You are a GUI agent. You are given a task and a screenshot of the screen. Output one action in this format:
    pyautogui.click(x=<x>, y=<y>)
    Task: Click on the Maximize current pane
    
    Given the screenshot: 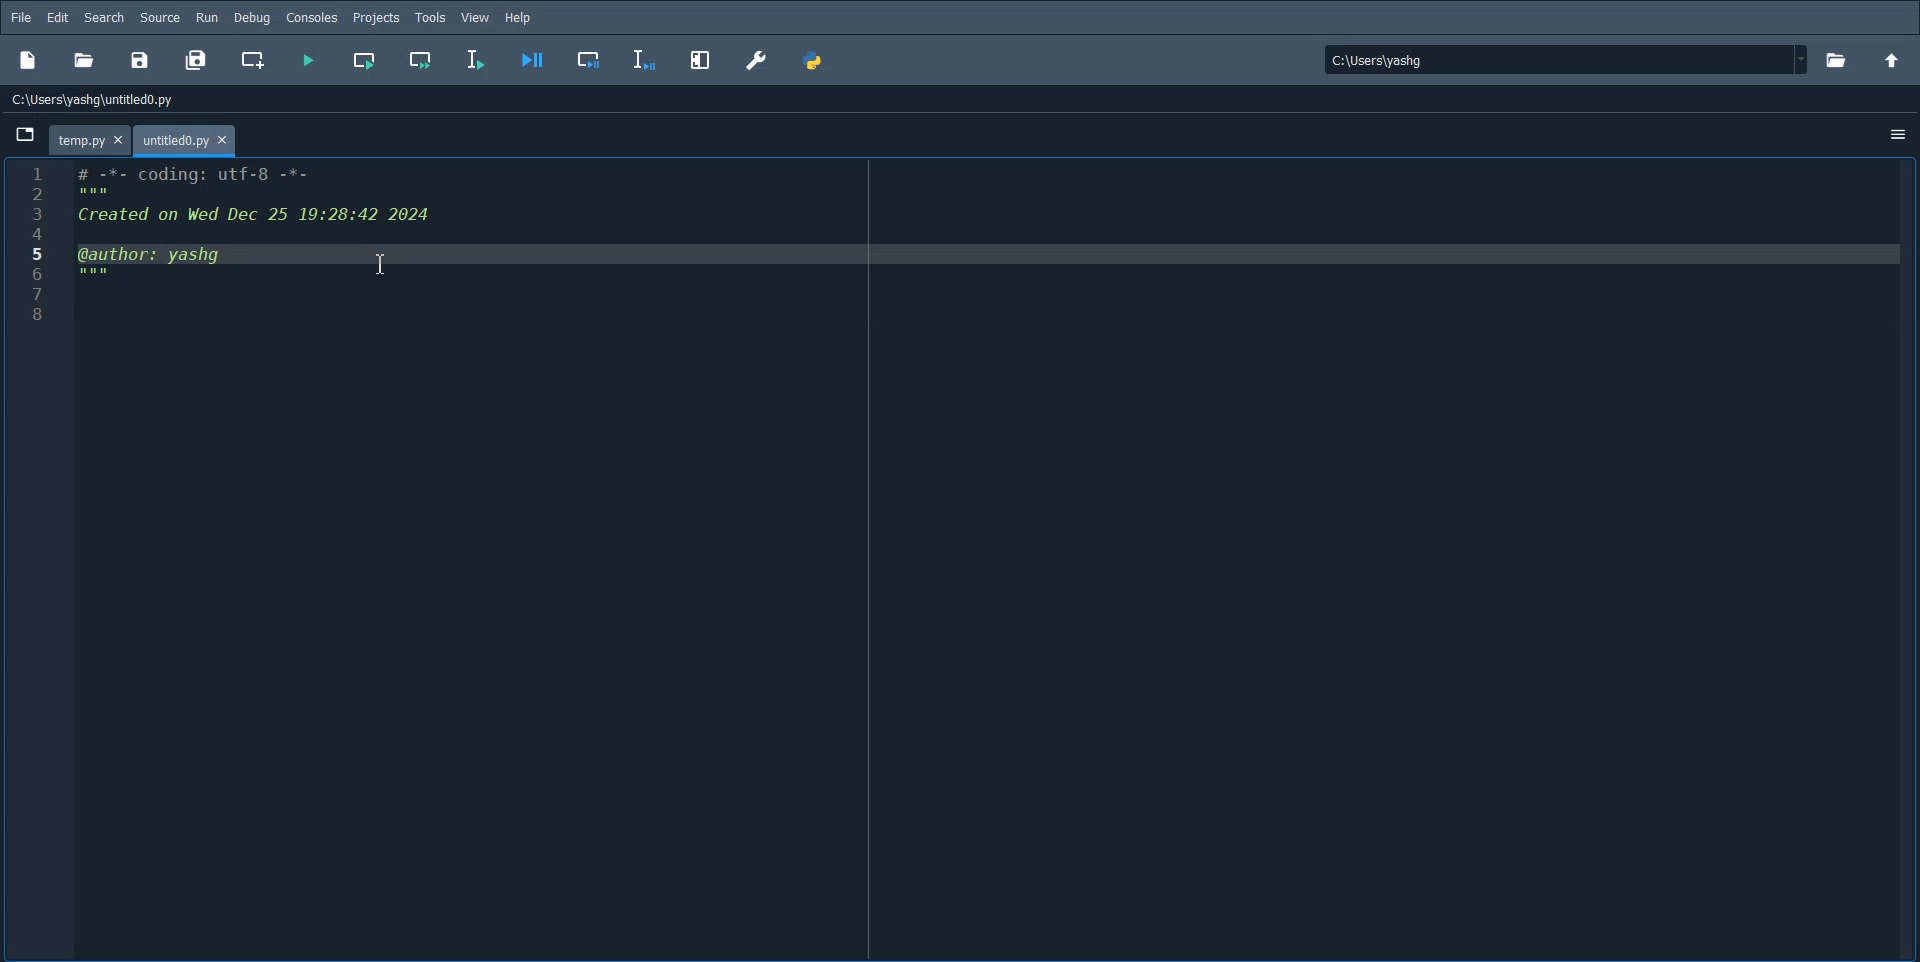 What is the action you would take?
    pyautogui.click(x=702, y=62)
    